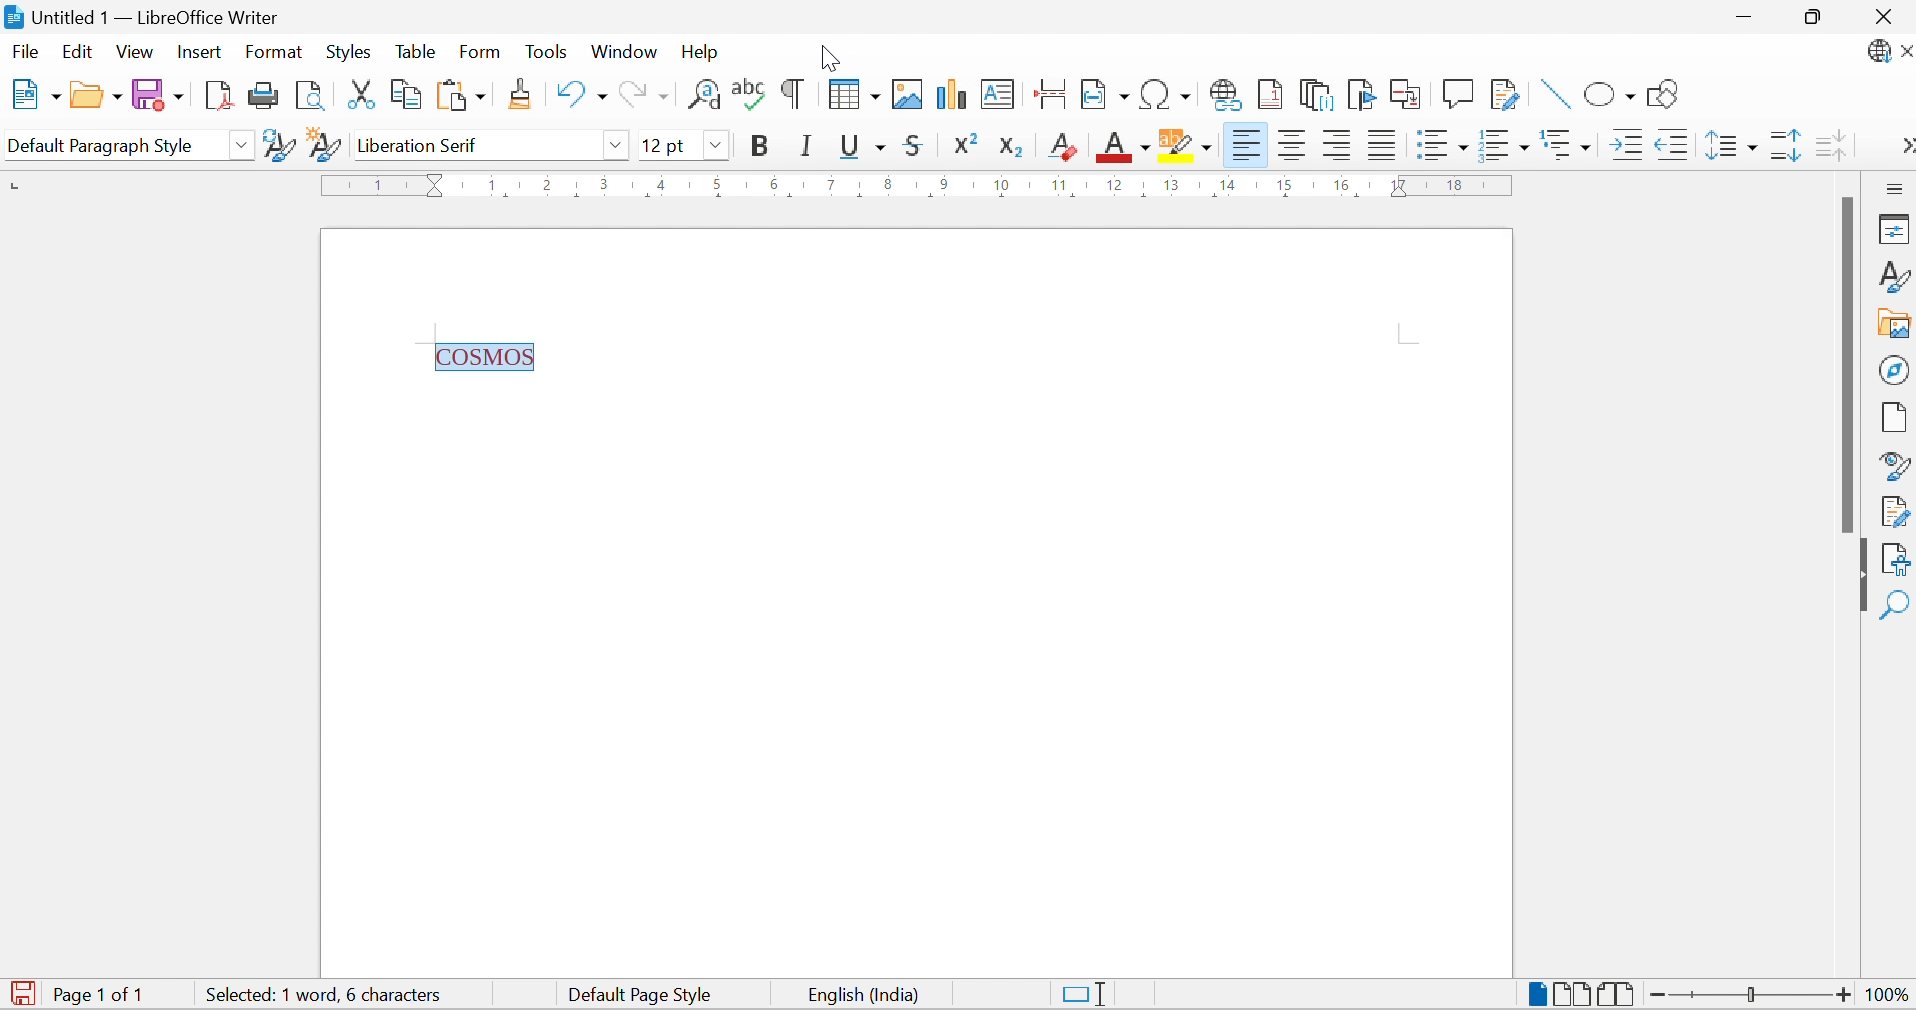  I want to click on Accessibility Check, so click(1897, 557).